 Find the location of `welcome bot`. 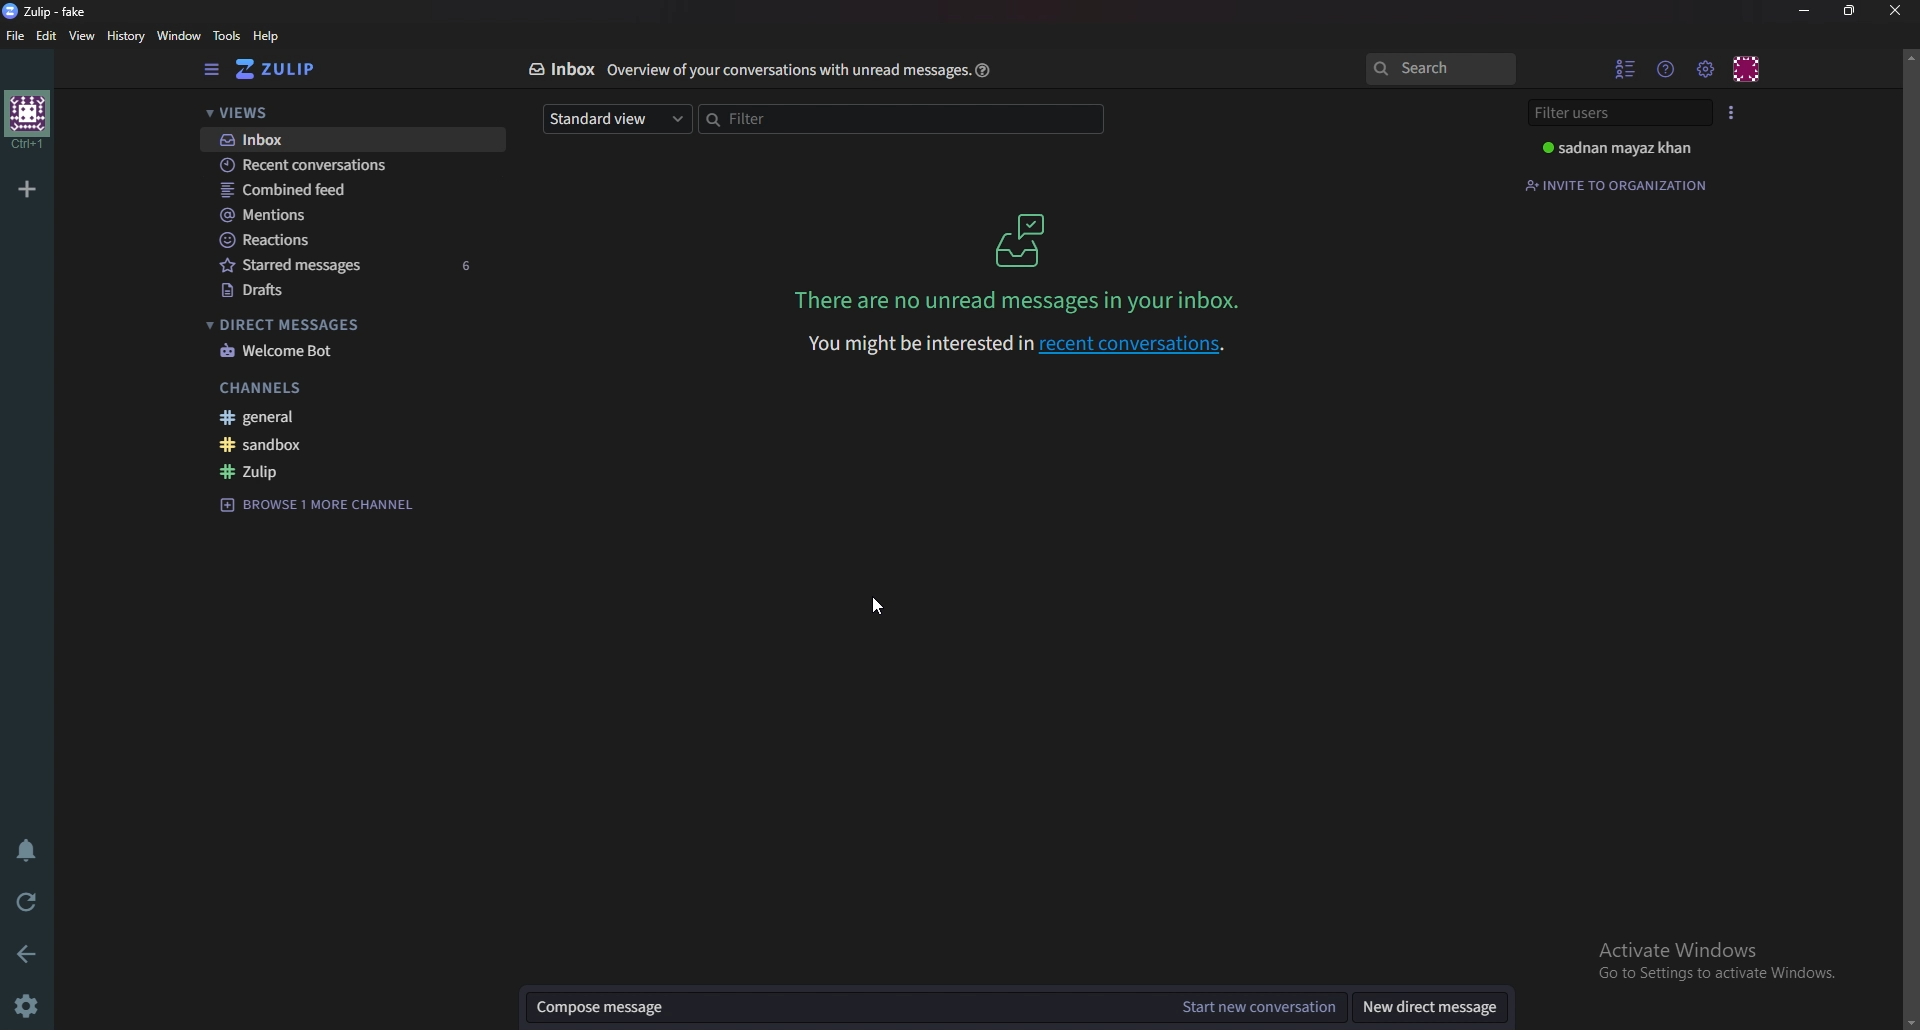

welcome bot is located at coordinates (337, 353).